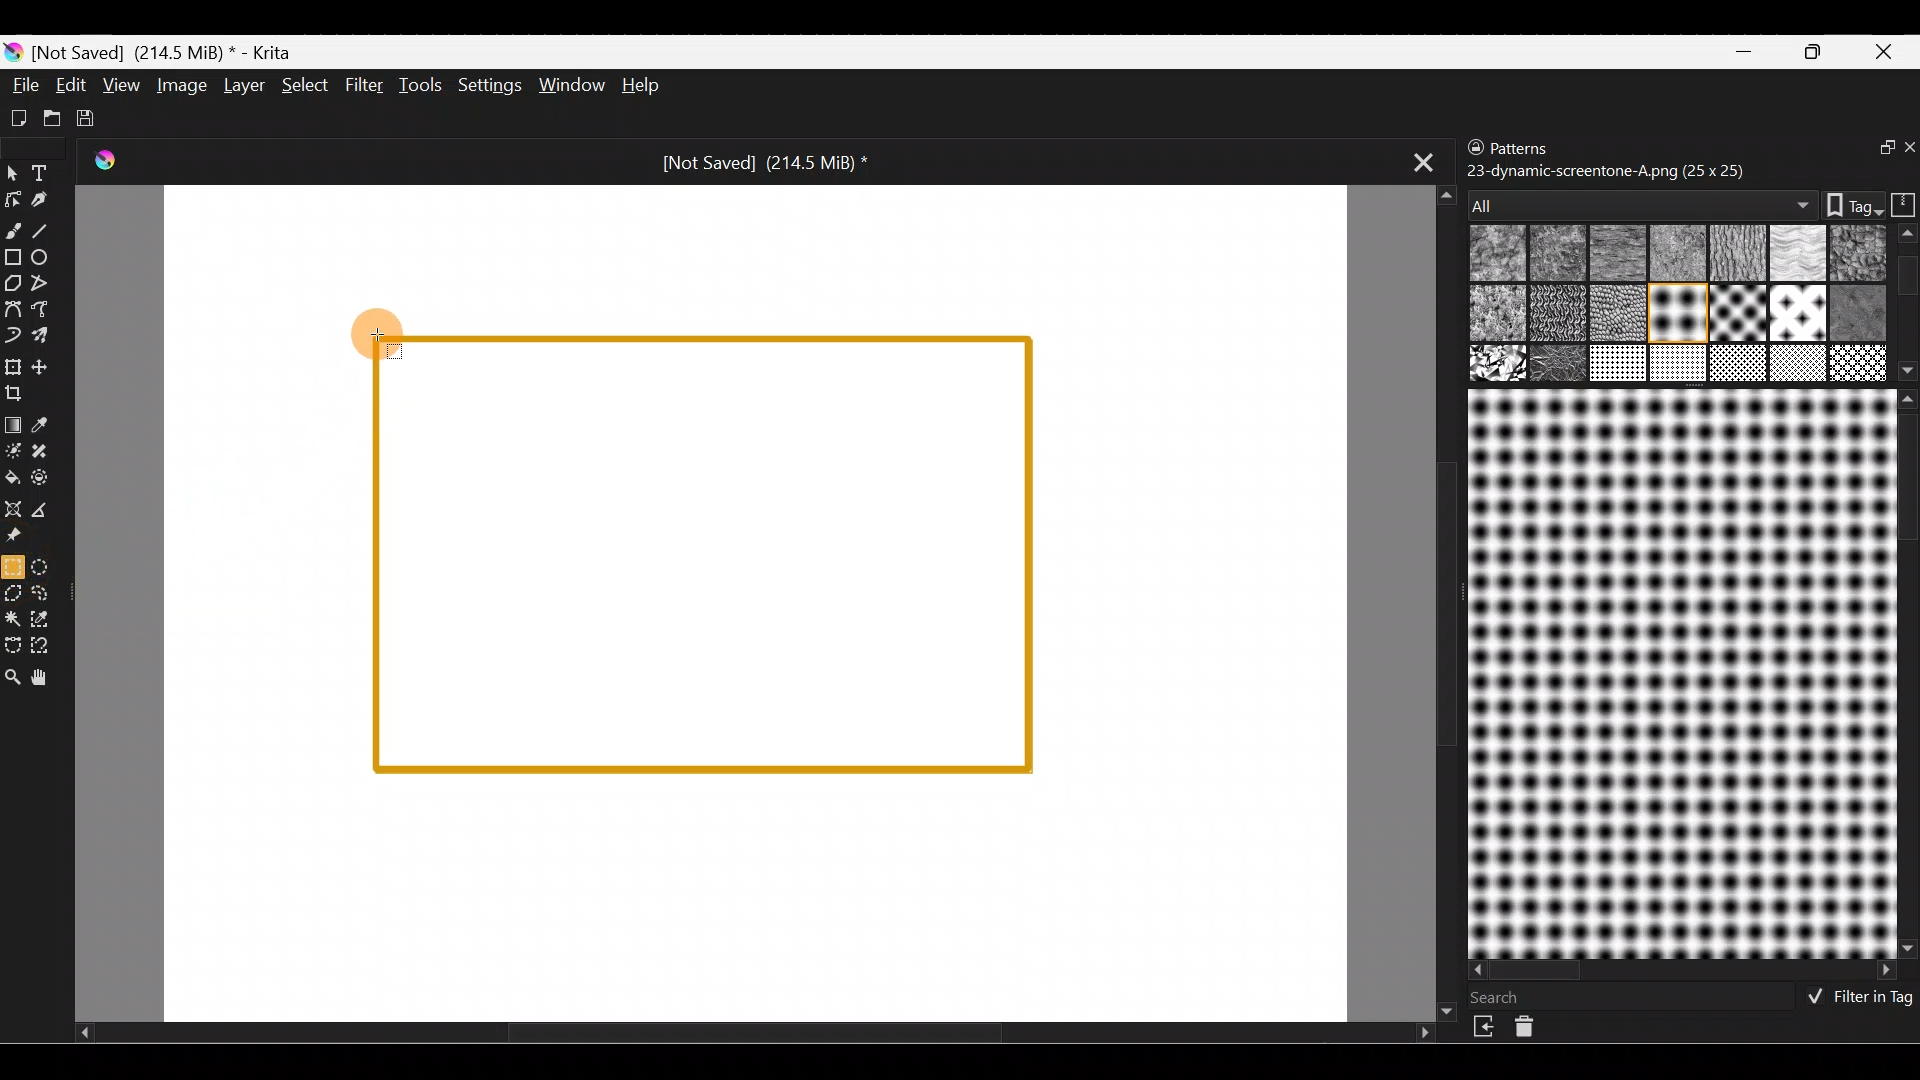  I want to click on Delete resource, so click(1535, 1031).